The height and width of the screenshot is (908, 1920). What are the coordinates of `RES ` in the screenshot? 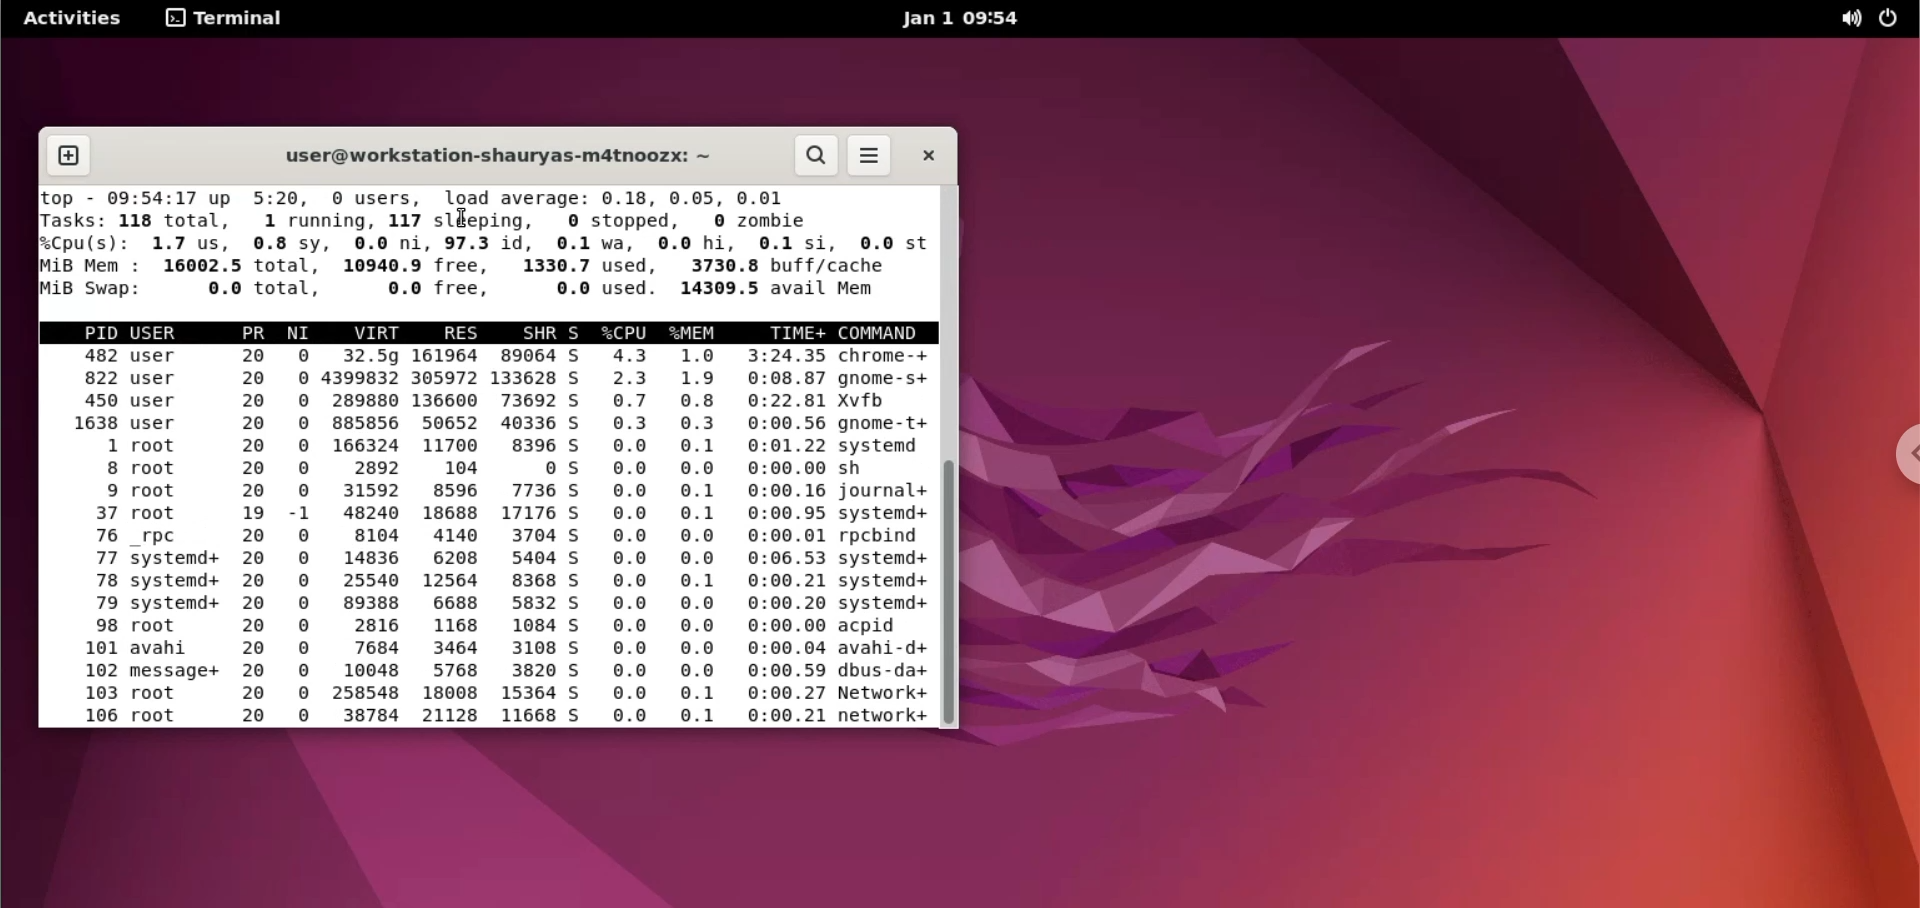 It's located at (449, 538).